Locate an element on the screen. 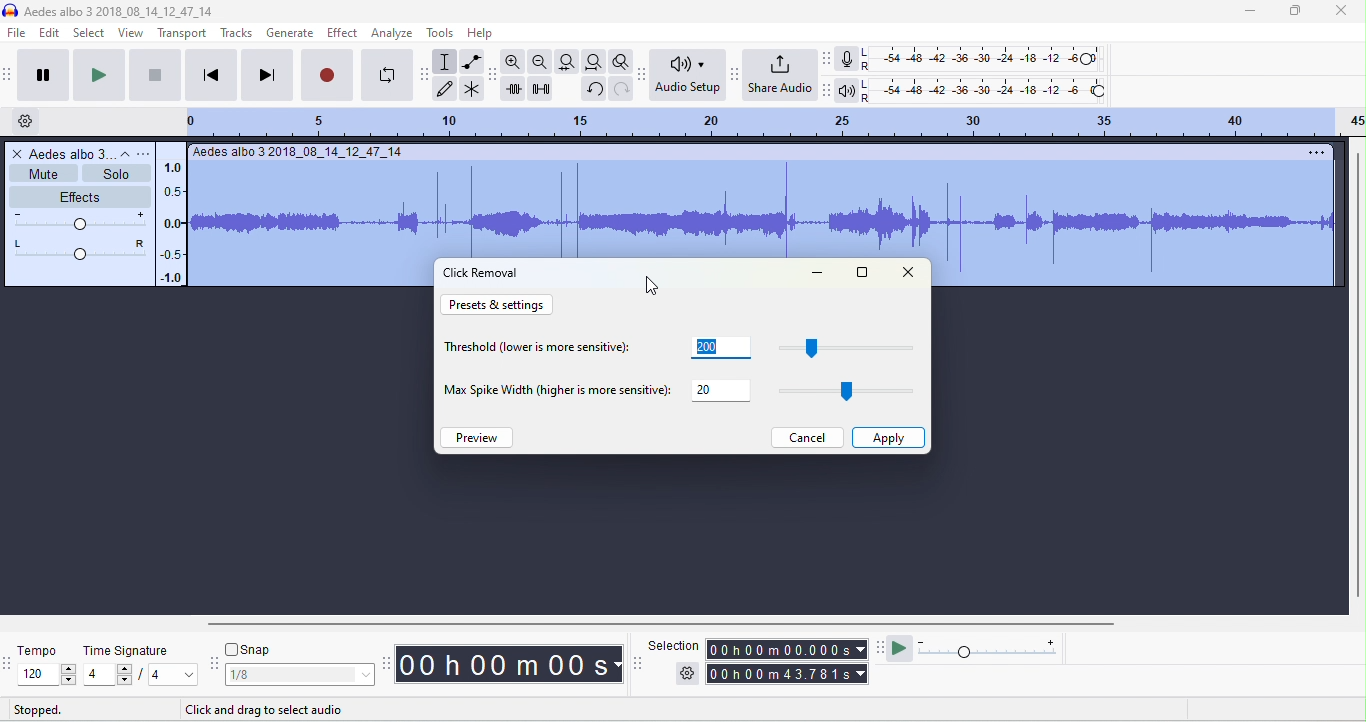  apply is located at coordinates (891, 436).